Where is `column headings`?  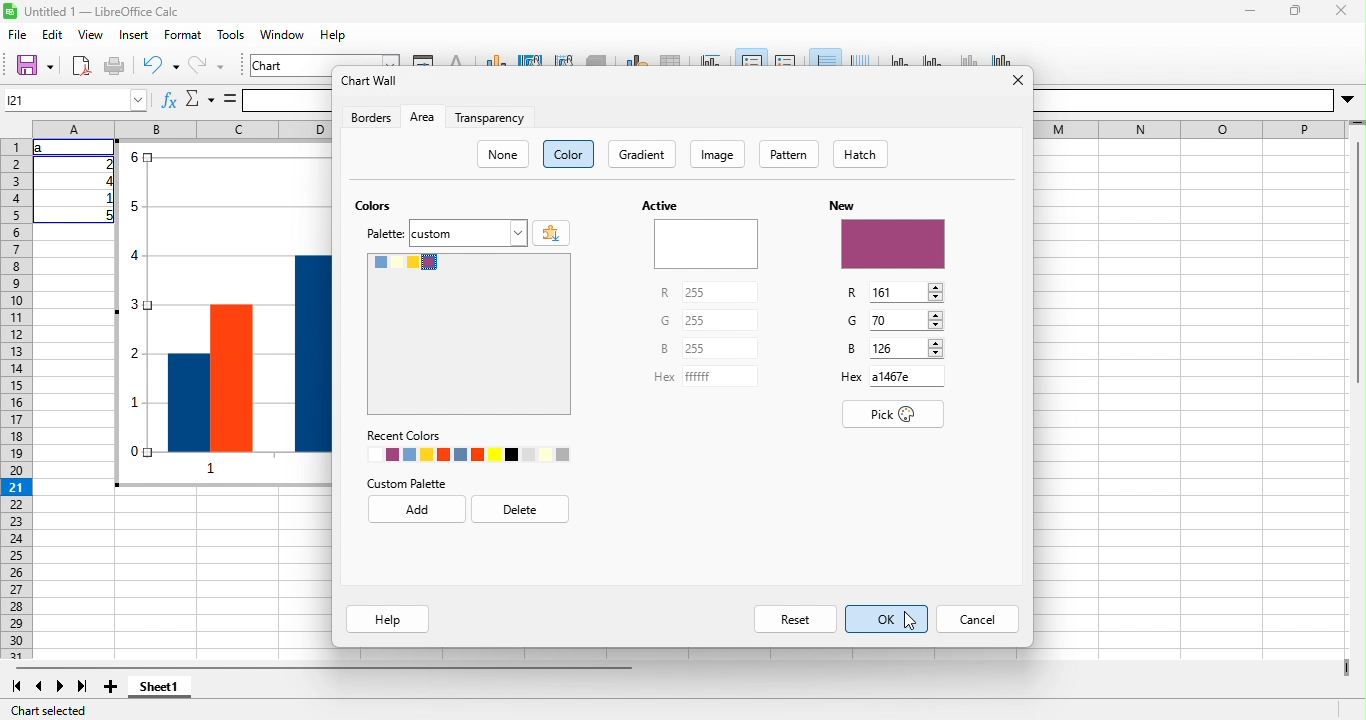 column headings is located at coordinates (182, 129).